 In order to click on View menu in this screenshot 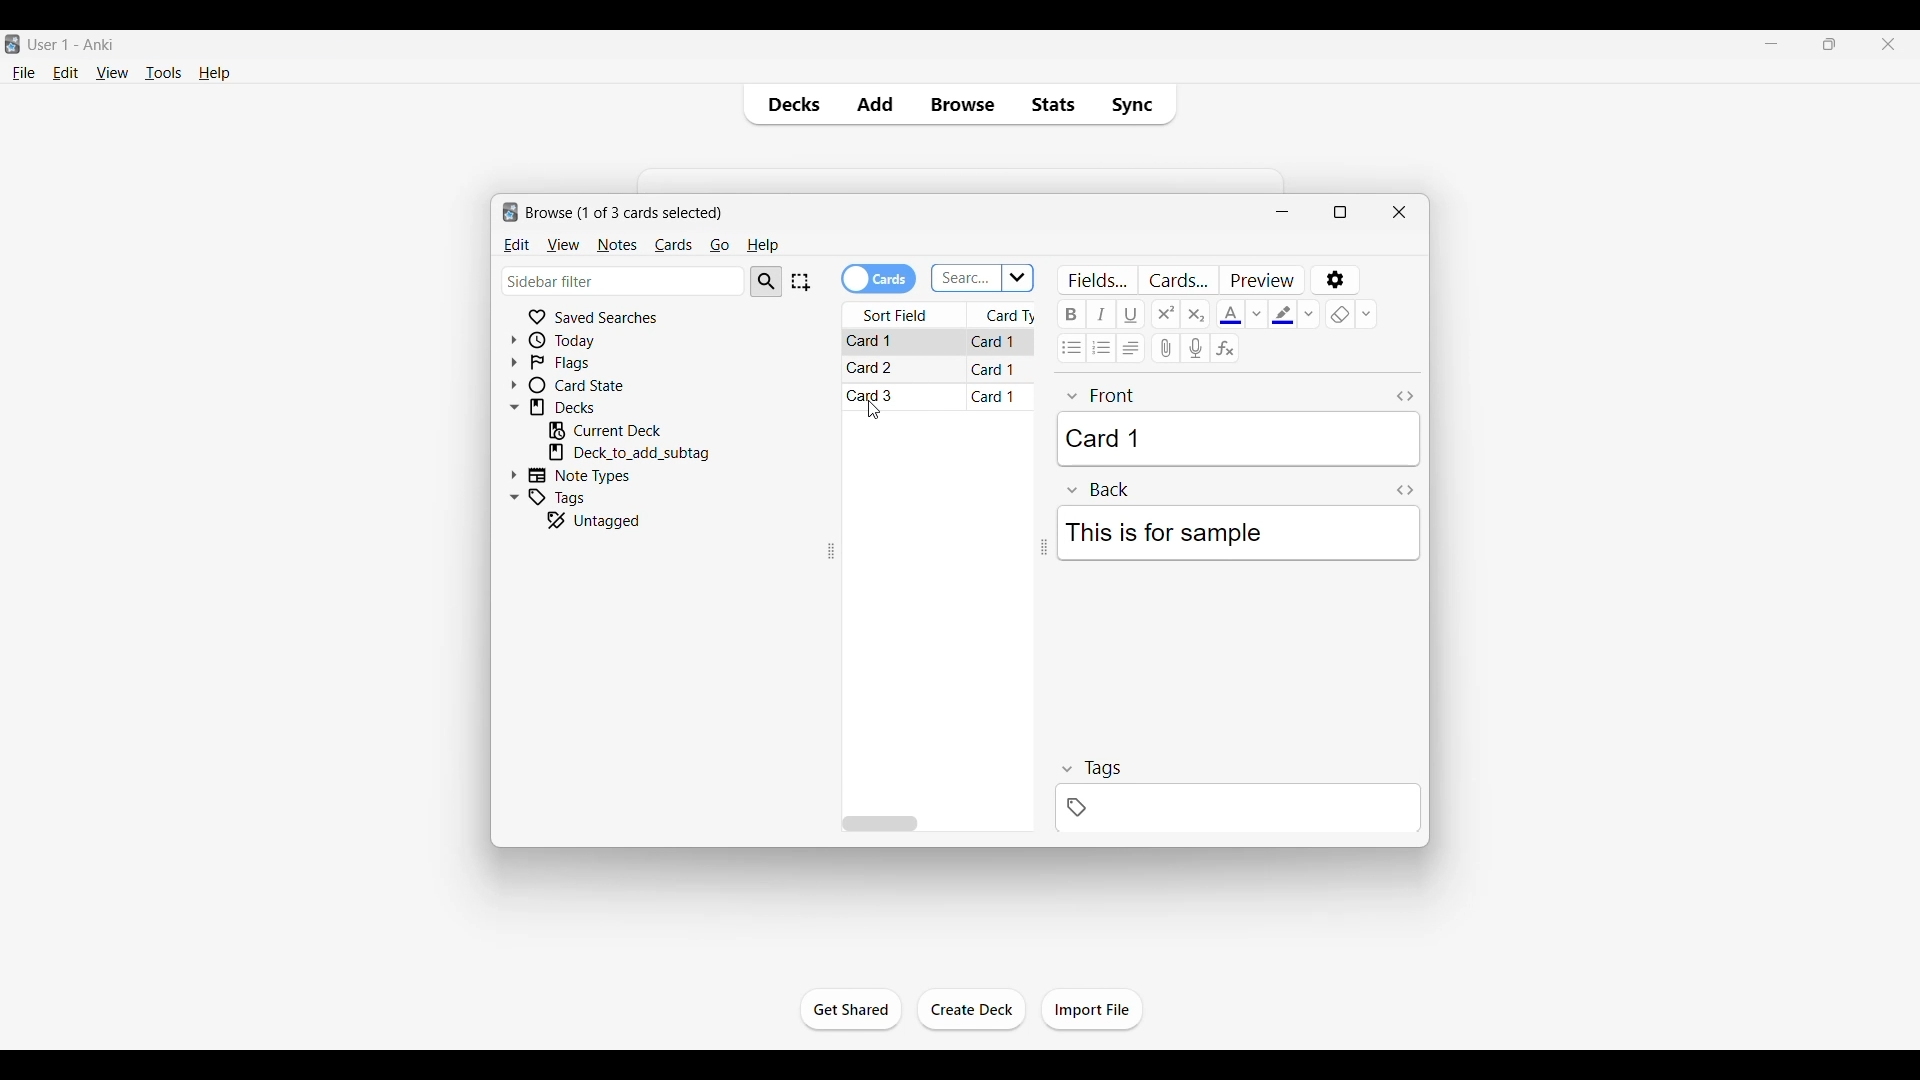, I will do `click(563, 246)`.